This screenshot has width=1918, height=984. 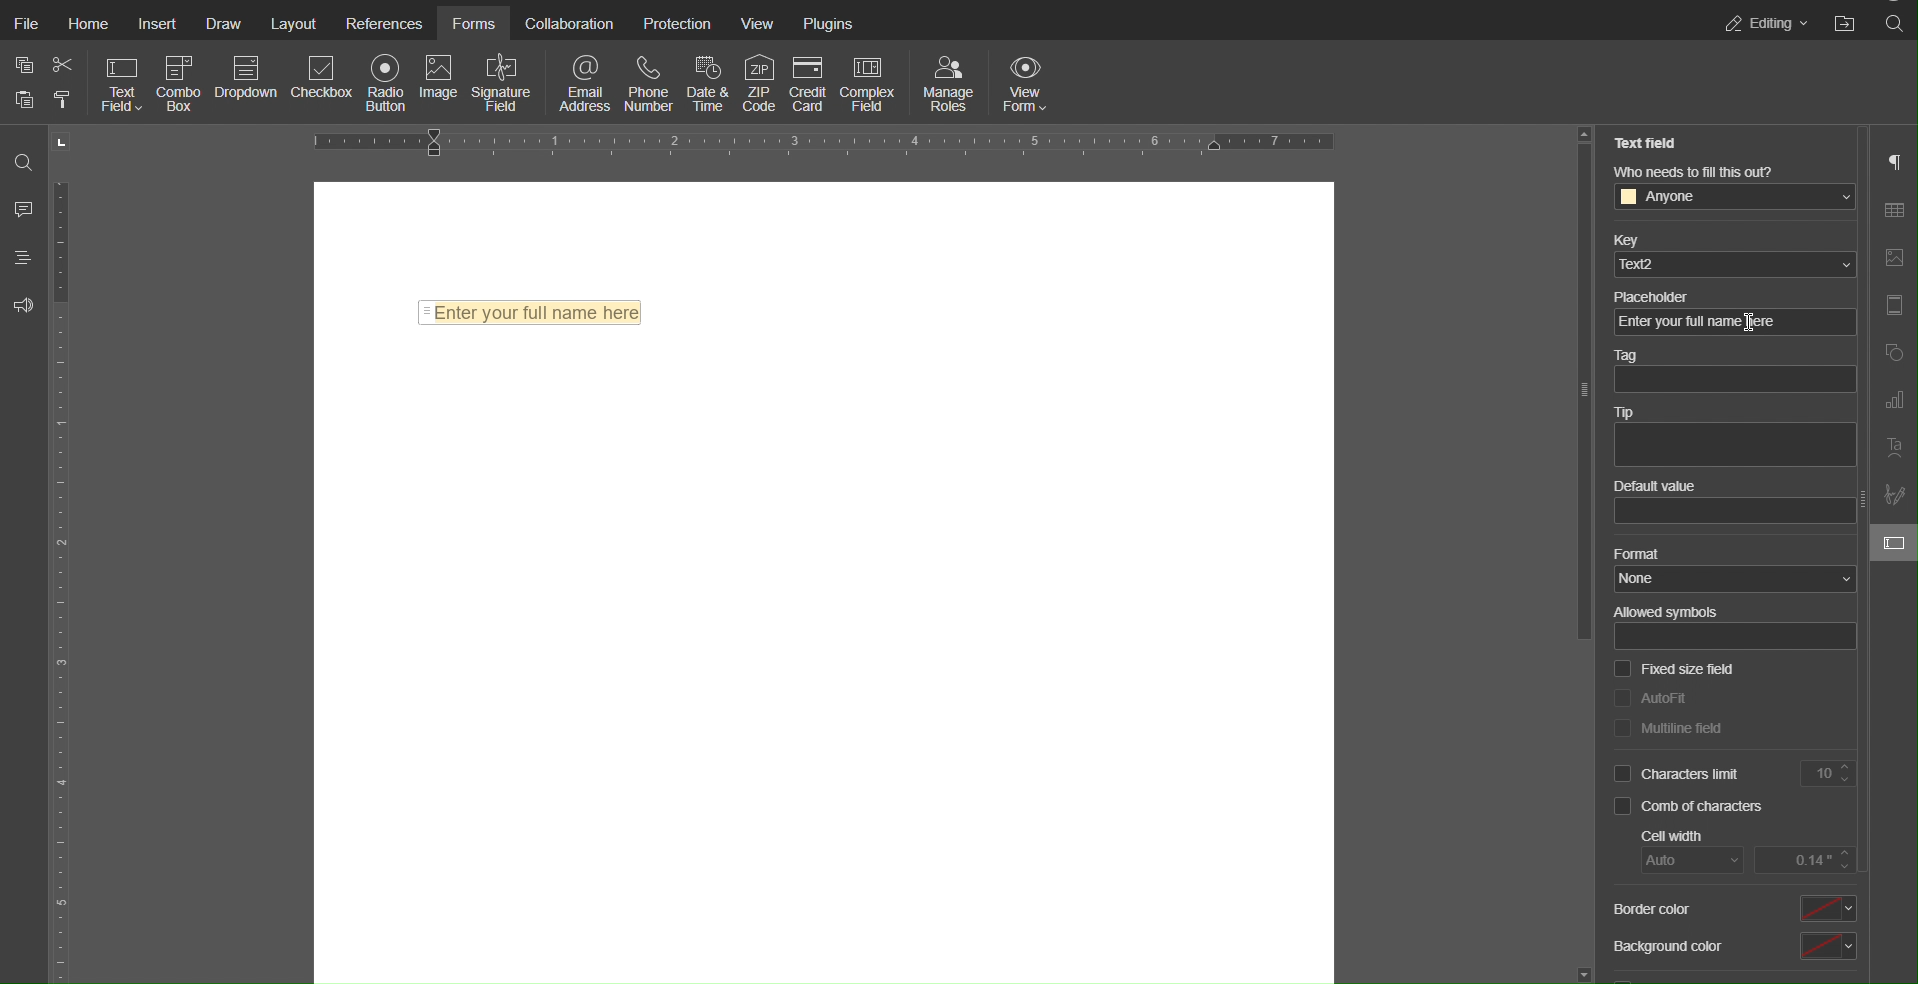 I want to click on Header and Footer, so click(x=1893, y=305).